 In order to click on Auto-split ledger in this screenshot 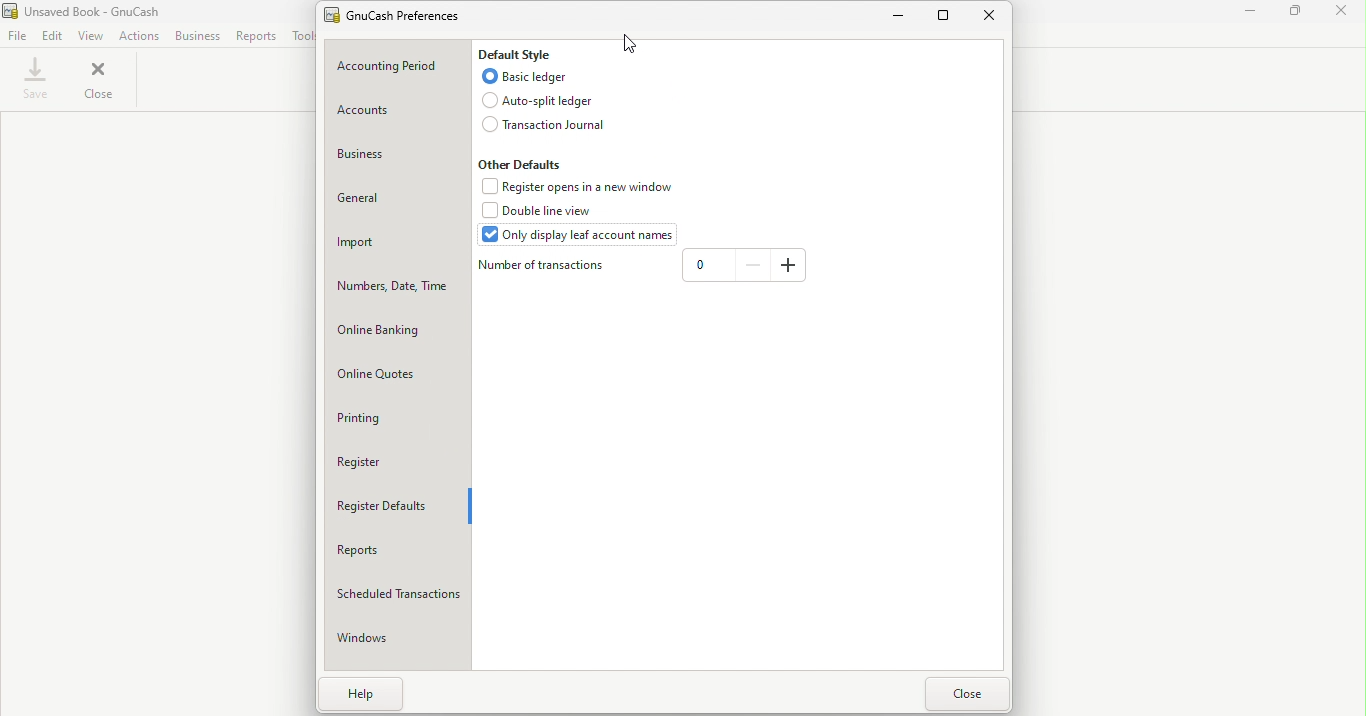, I will do `click(545, 100)`.